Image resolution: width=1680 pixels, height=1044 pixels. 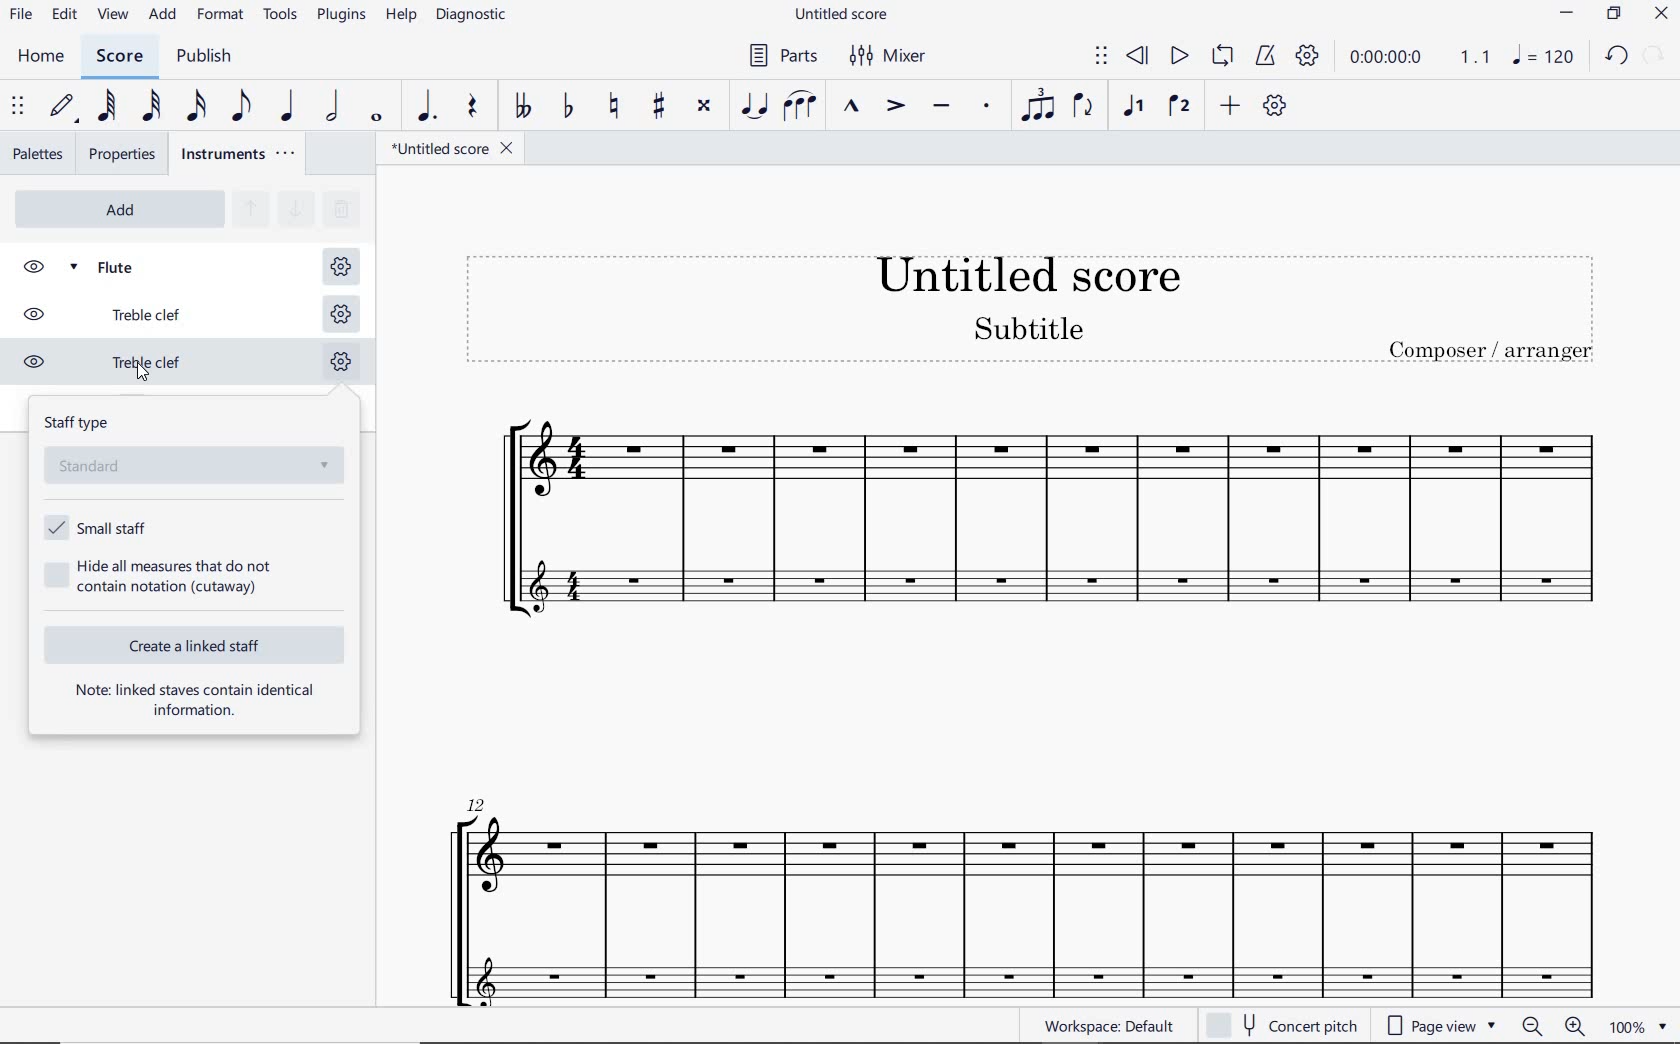 I want to click on SELECT TO MOVE, so click(x=1100, y=56).